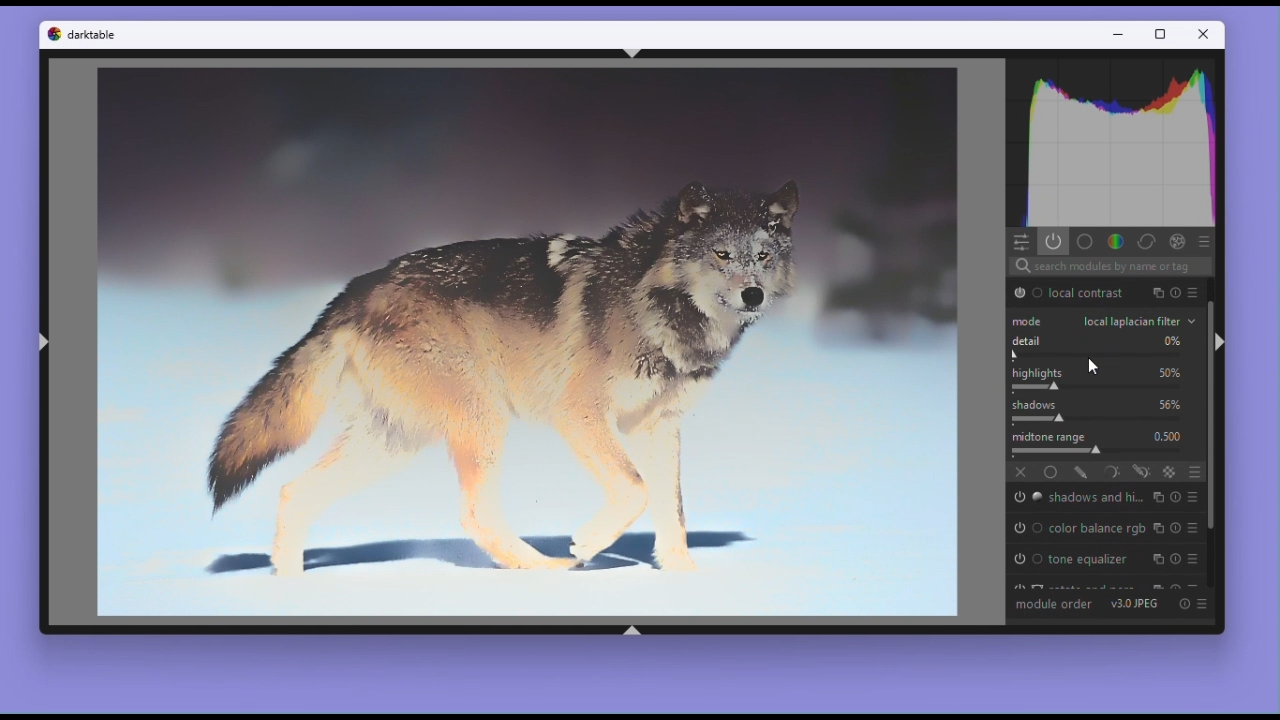 This screenshot has width=1280, height=720. I want to click on presets, so click(1196, 557).